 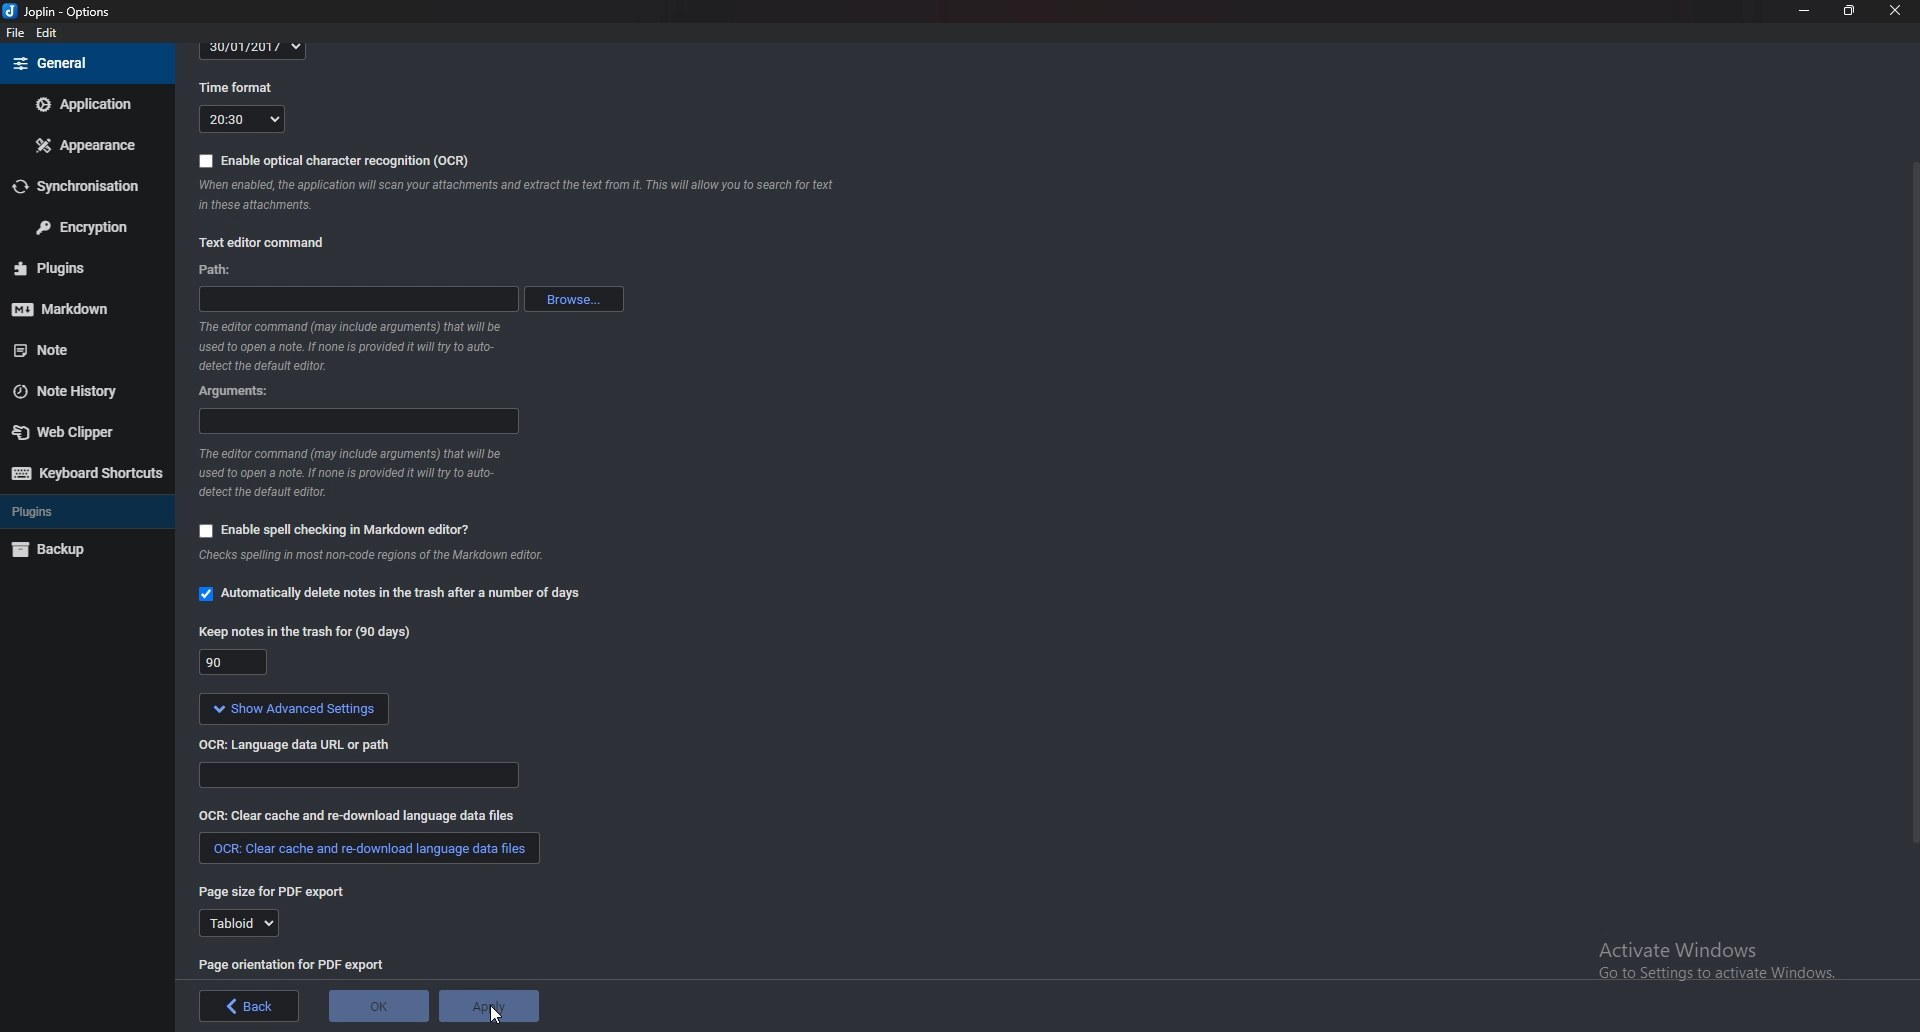 I want to click on Encryption, so click(x=84, y=225).